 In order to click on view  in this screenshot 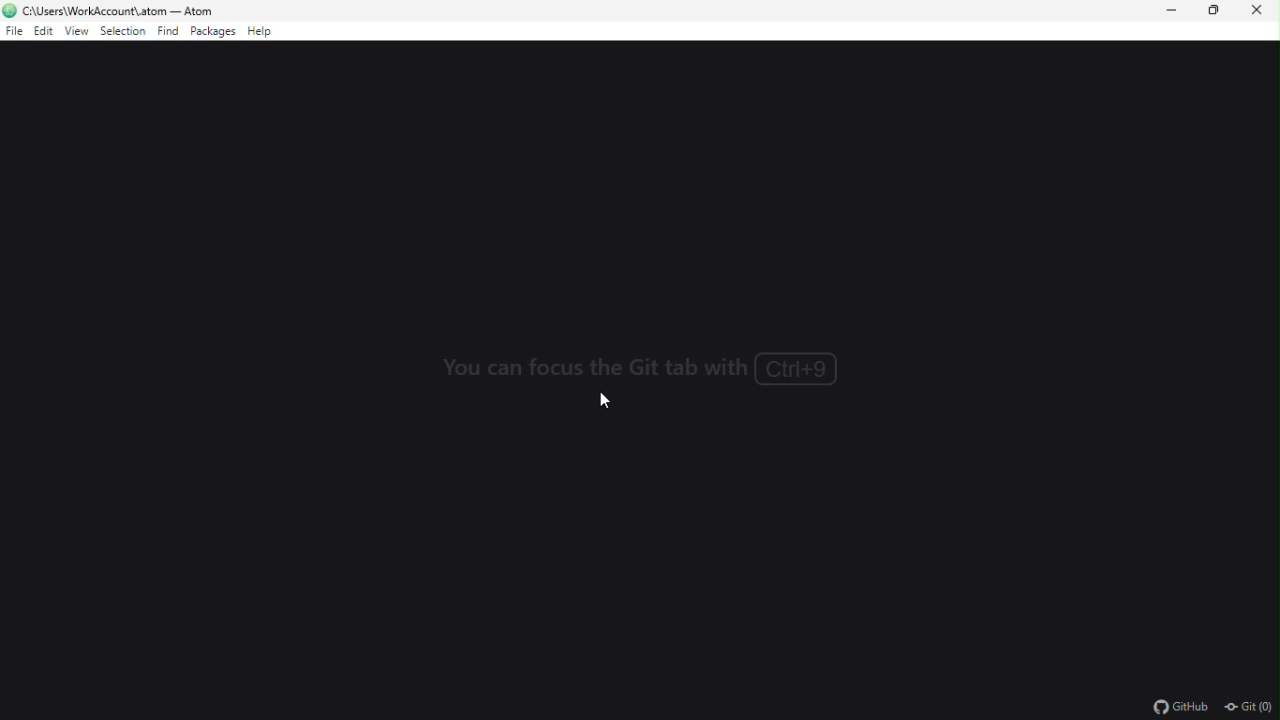, I will do `click(78, 32)`.